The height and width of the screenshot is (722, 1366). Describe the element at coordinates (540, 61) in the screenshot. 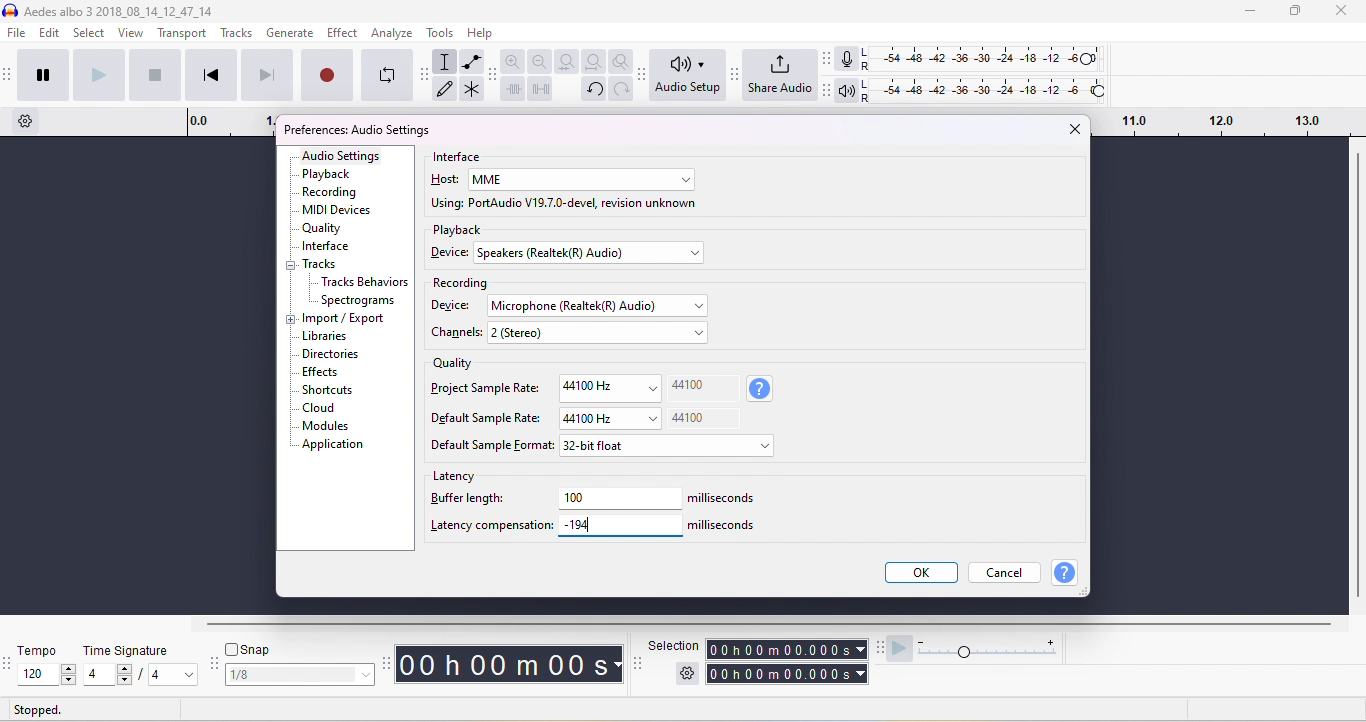

I see `zoom out` at that location.